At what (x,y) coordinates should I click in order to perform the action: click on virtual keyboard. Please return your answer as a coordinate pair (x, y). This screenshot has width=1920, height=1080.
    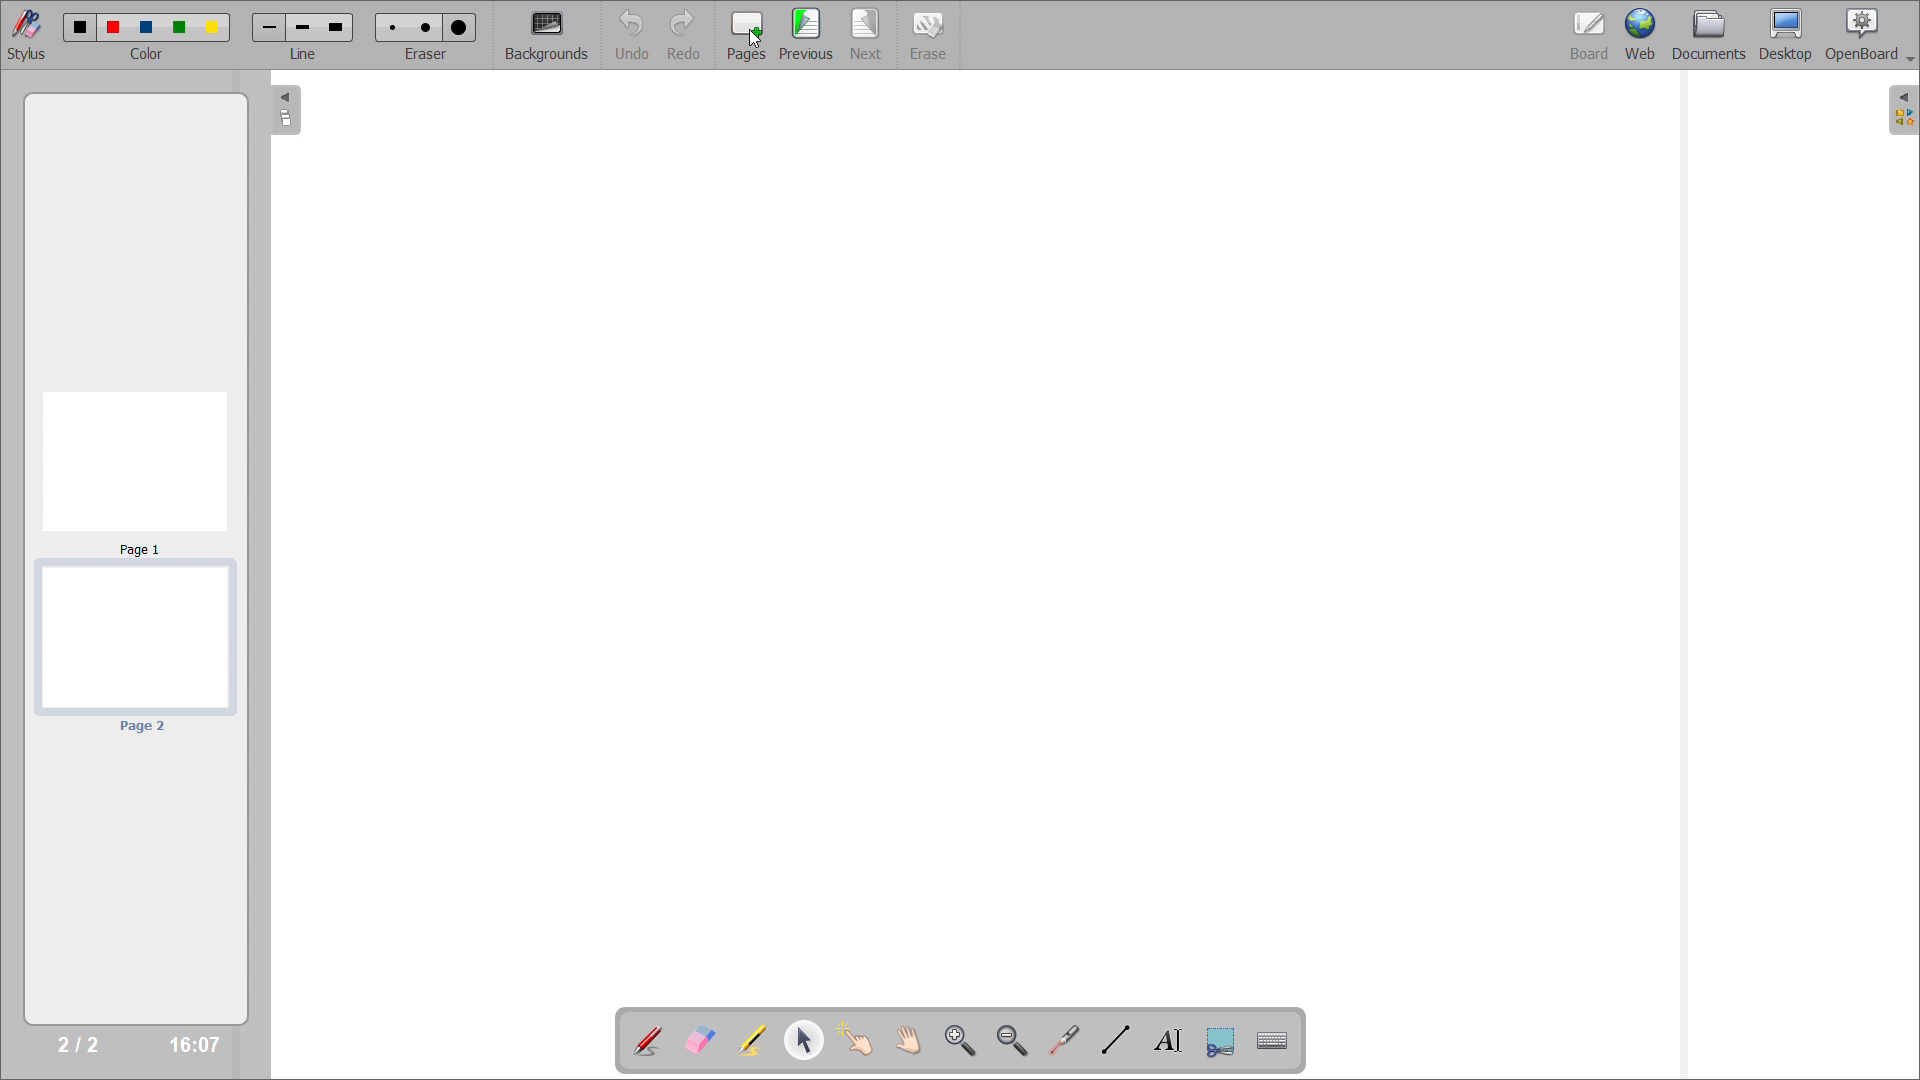
    Looking at the image, I should click on (1274, 1039).